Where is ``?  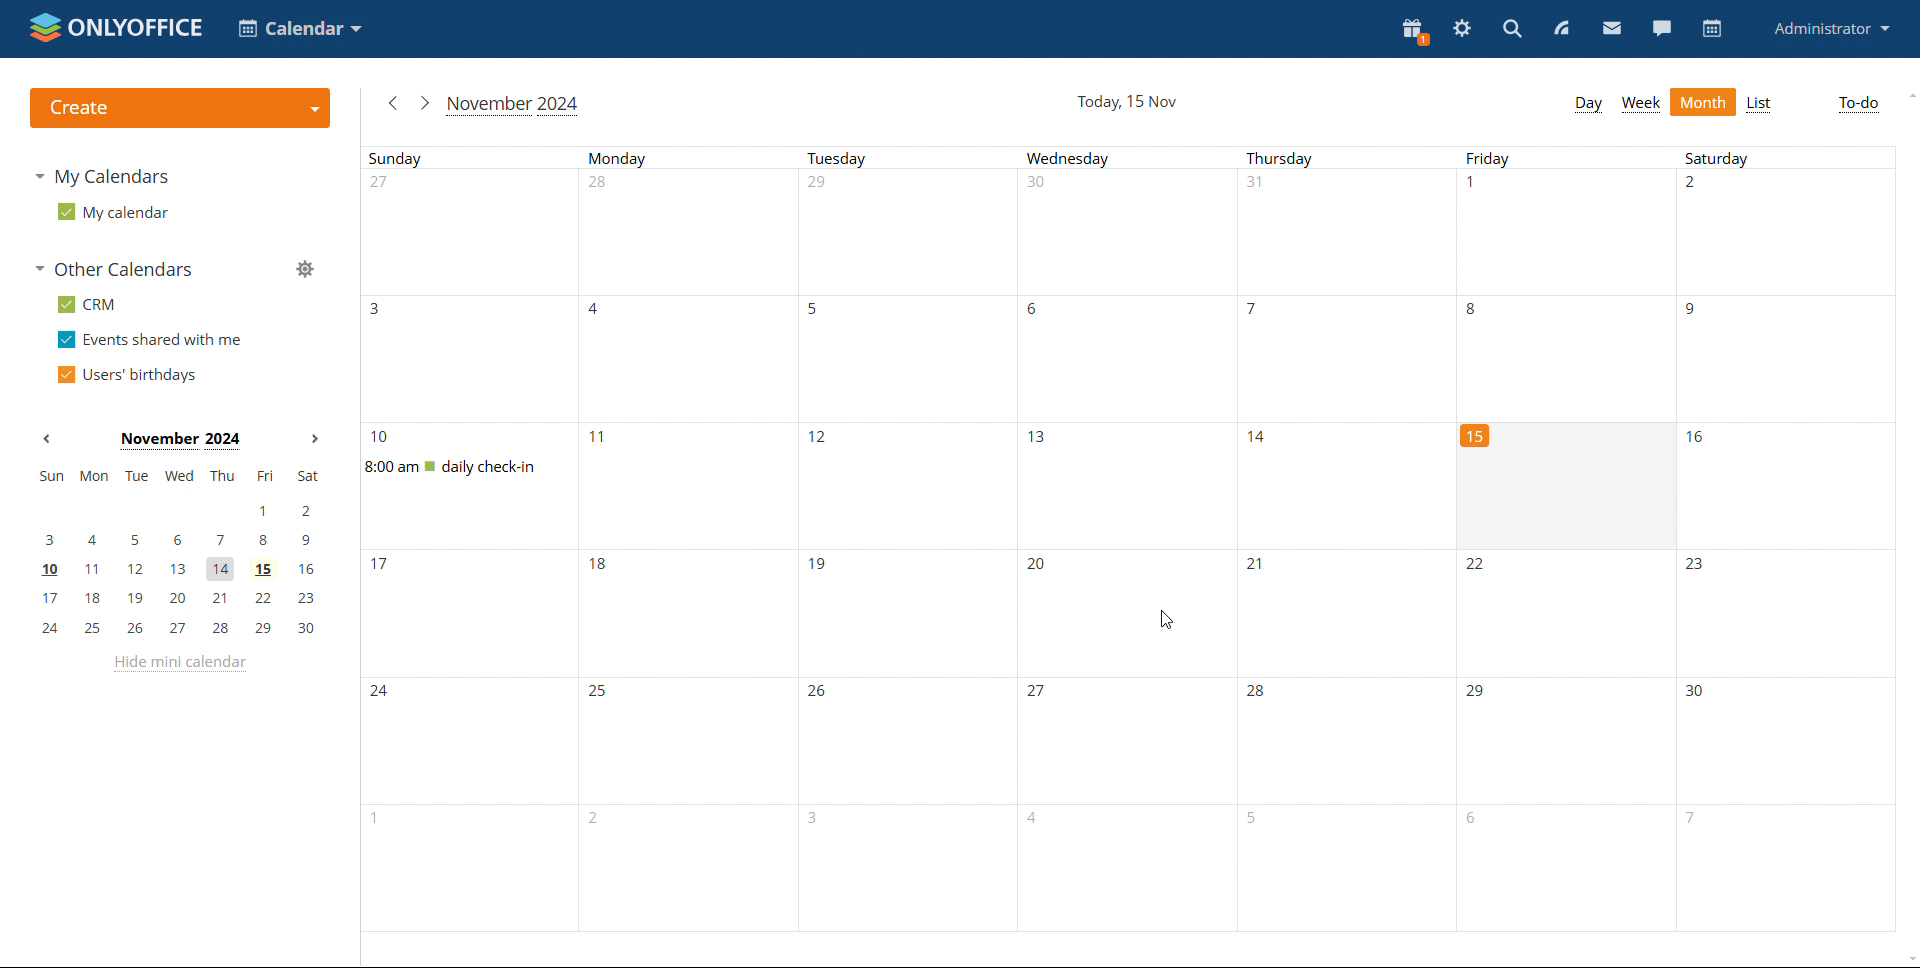
 is located at coordinates (383, 693).